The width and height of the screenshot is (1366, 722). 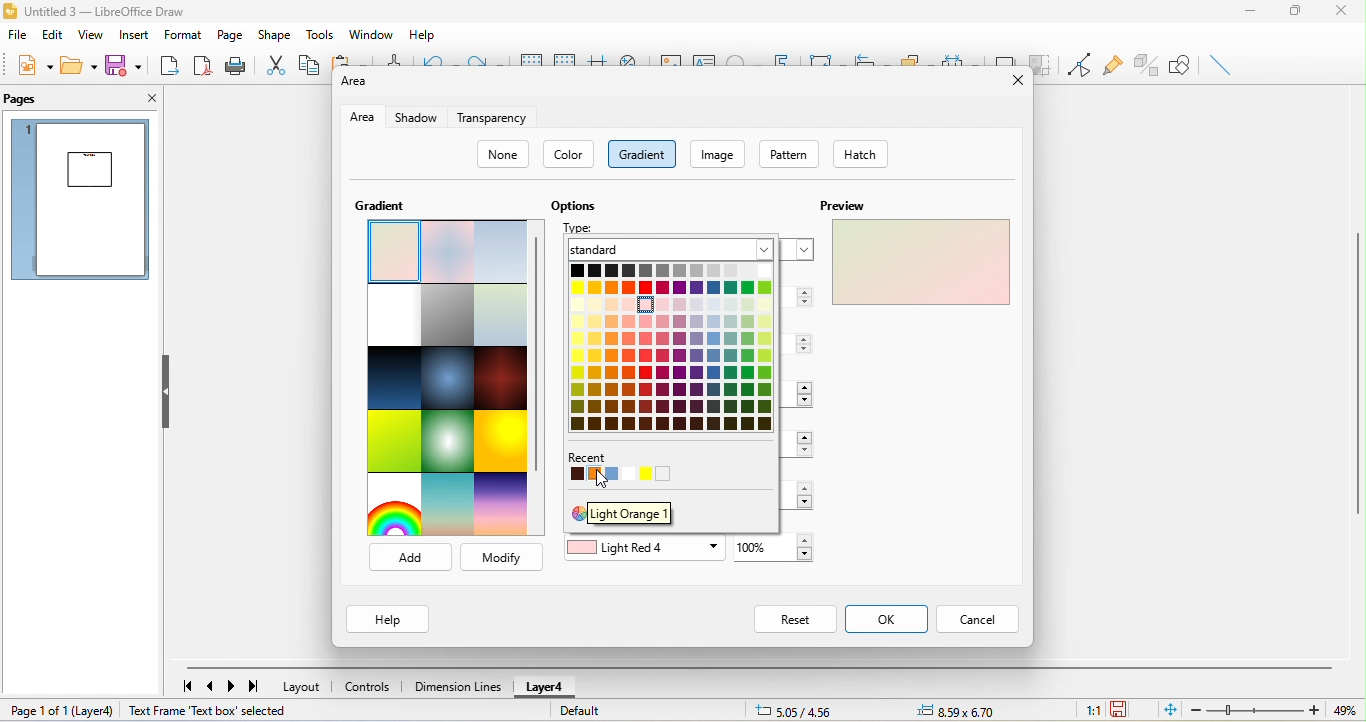 I want to click on edit, so click(x=53, y=35).